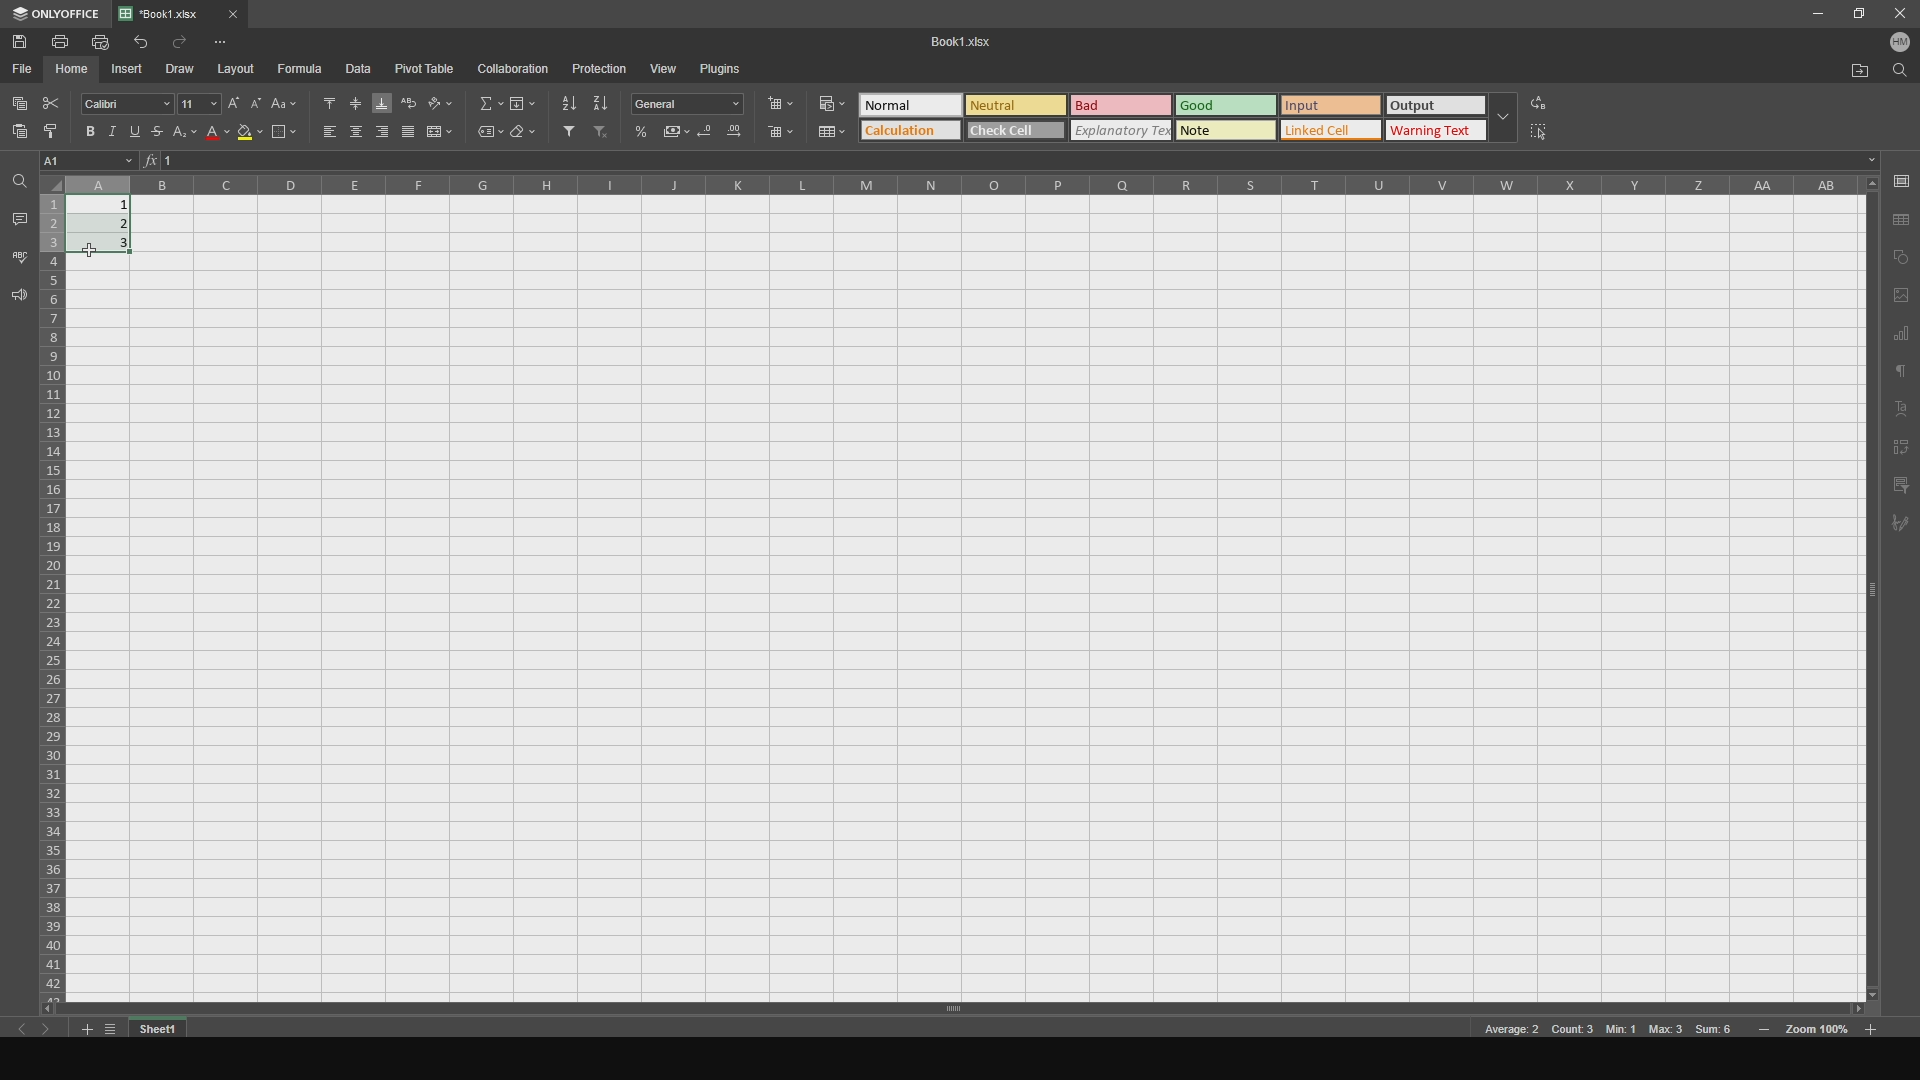  I want to click on italic, so click(113, 129).